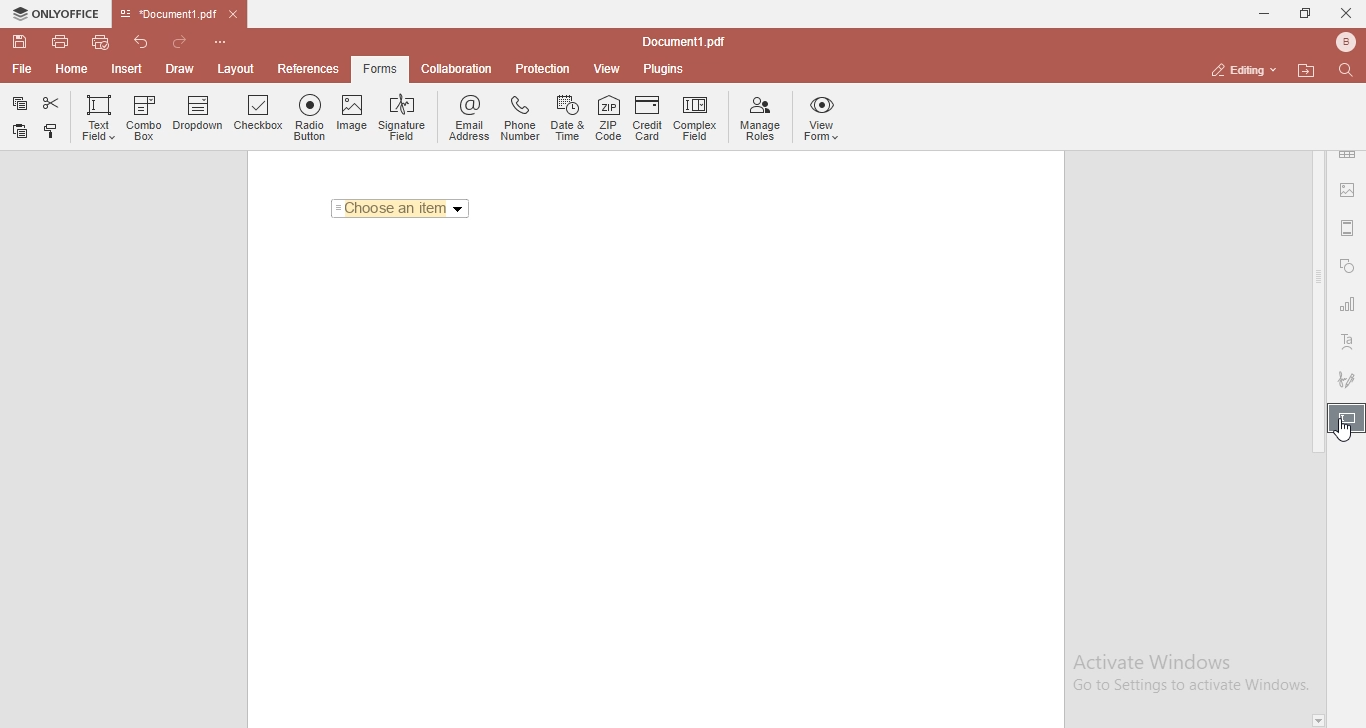 The width and height of the screenshot is (1366, 728). Describe the element at coordinates (310, 118) in the screenshot. I see `radio button` at that location.